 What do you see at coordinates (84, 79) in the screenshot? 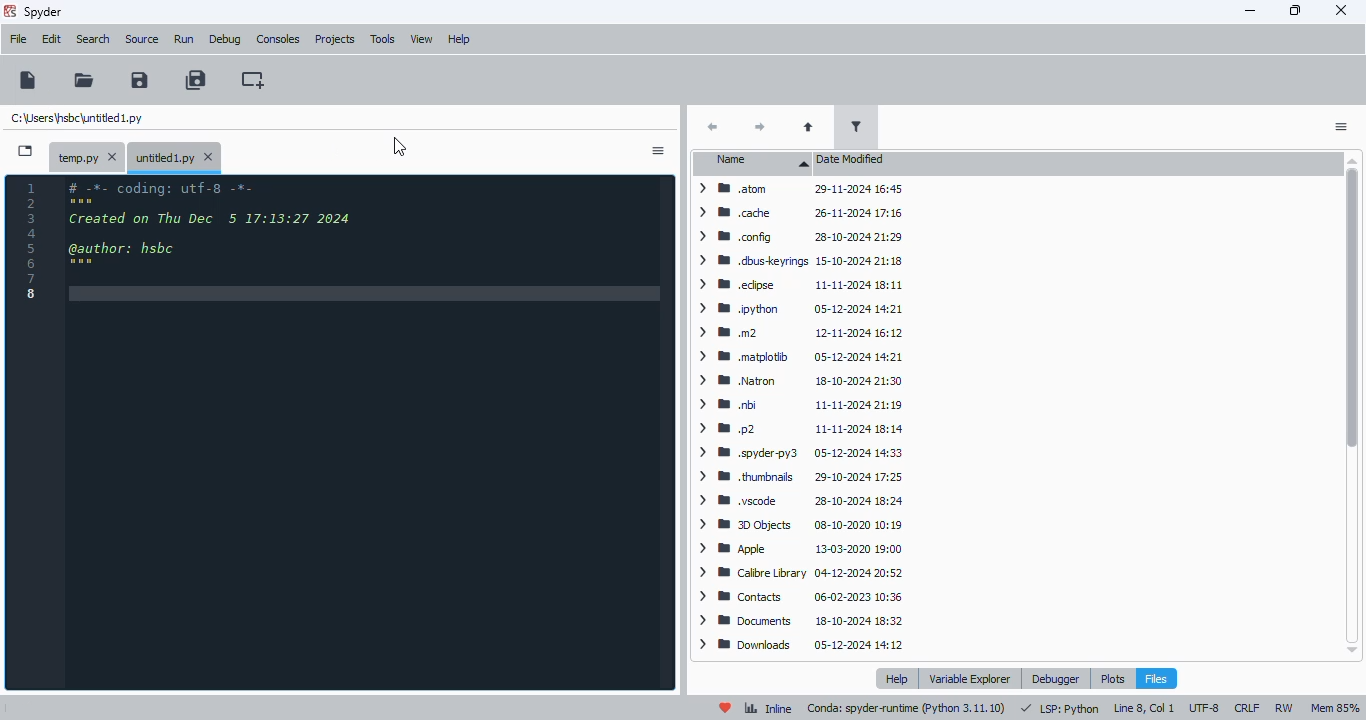
I see `open file` at bounding box center [84, 79].